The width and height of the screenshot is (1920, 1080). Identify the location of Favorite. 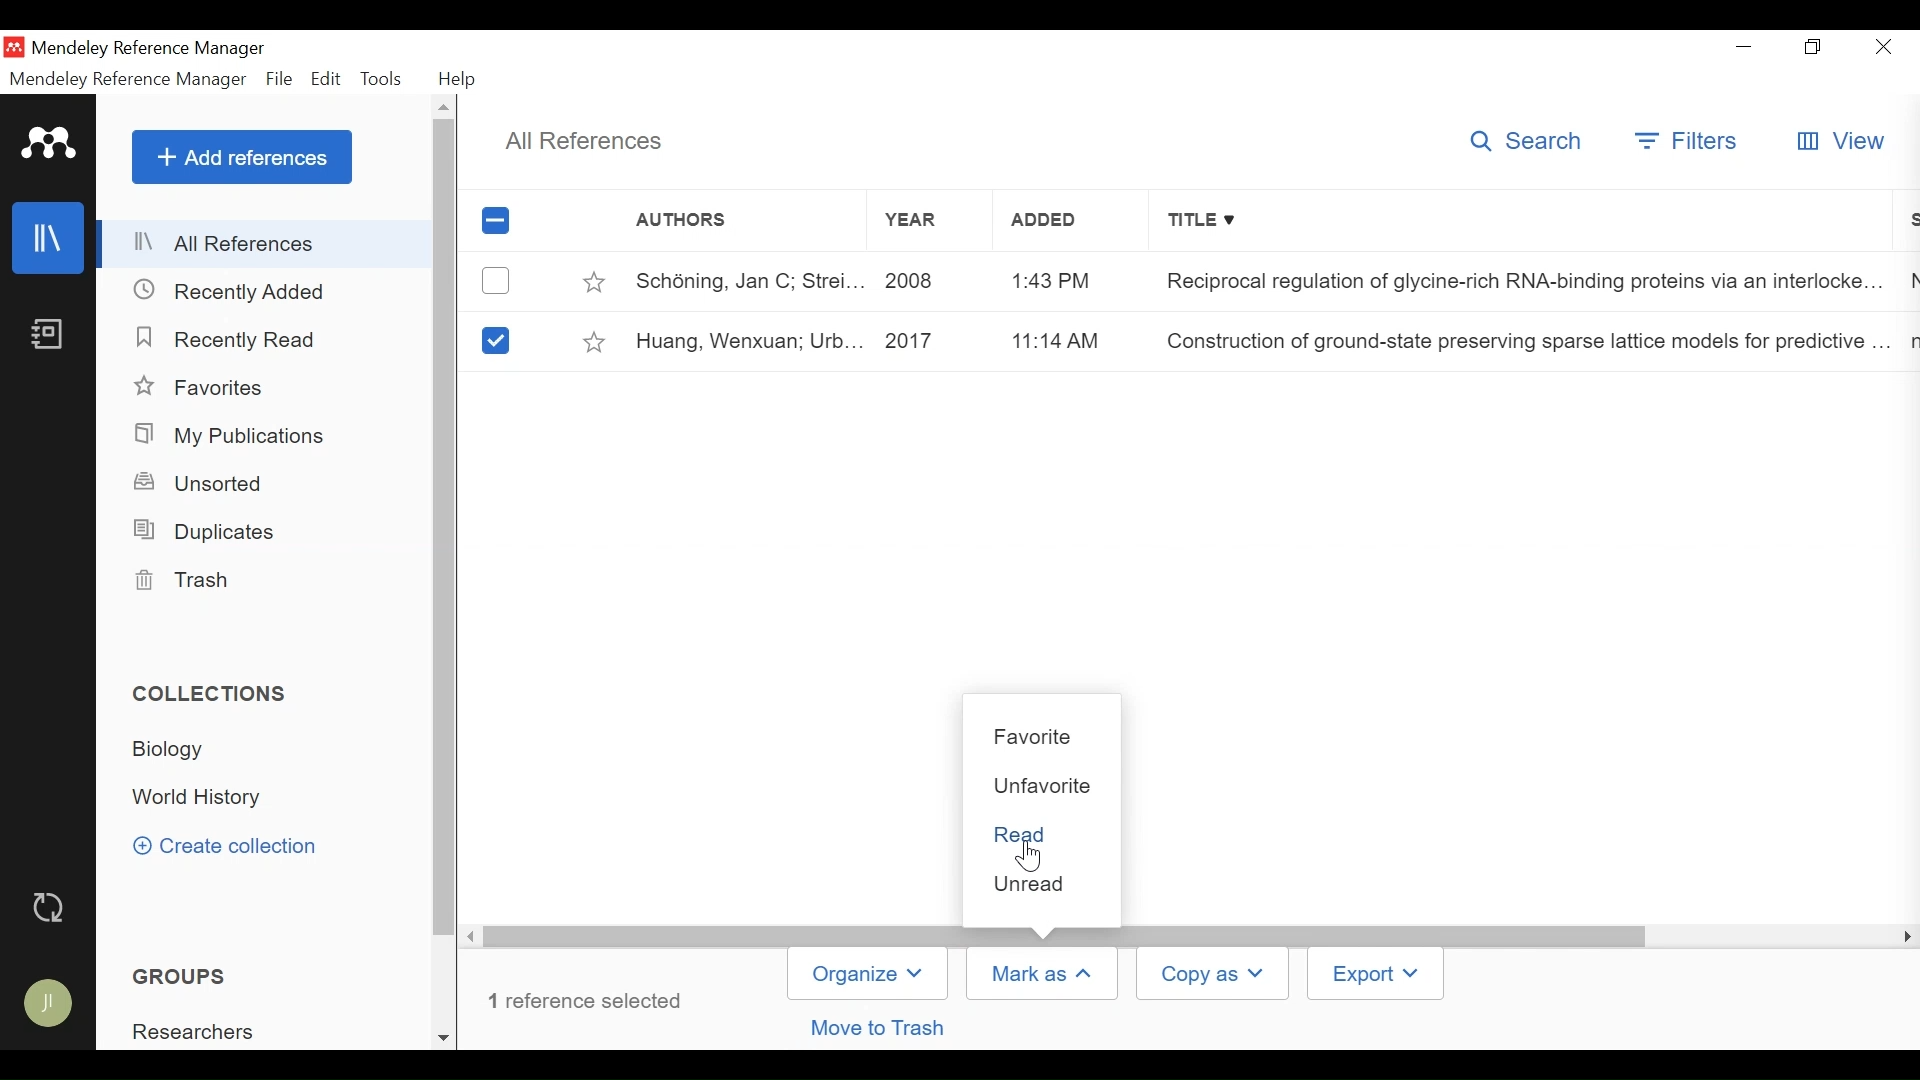
(1042, 737).